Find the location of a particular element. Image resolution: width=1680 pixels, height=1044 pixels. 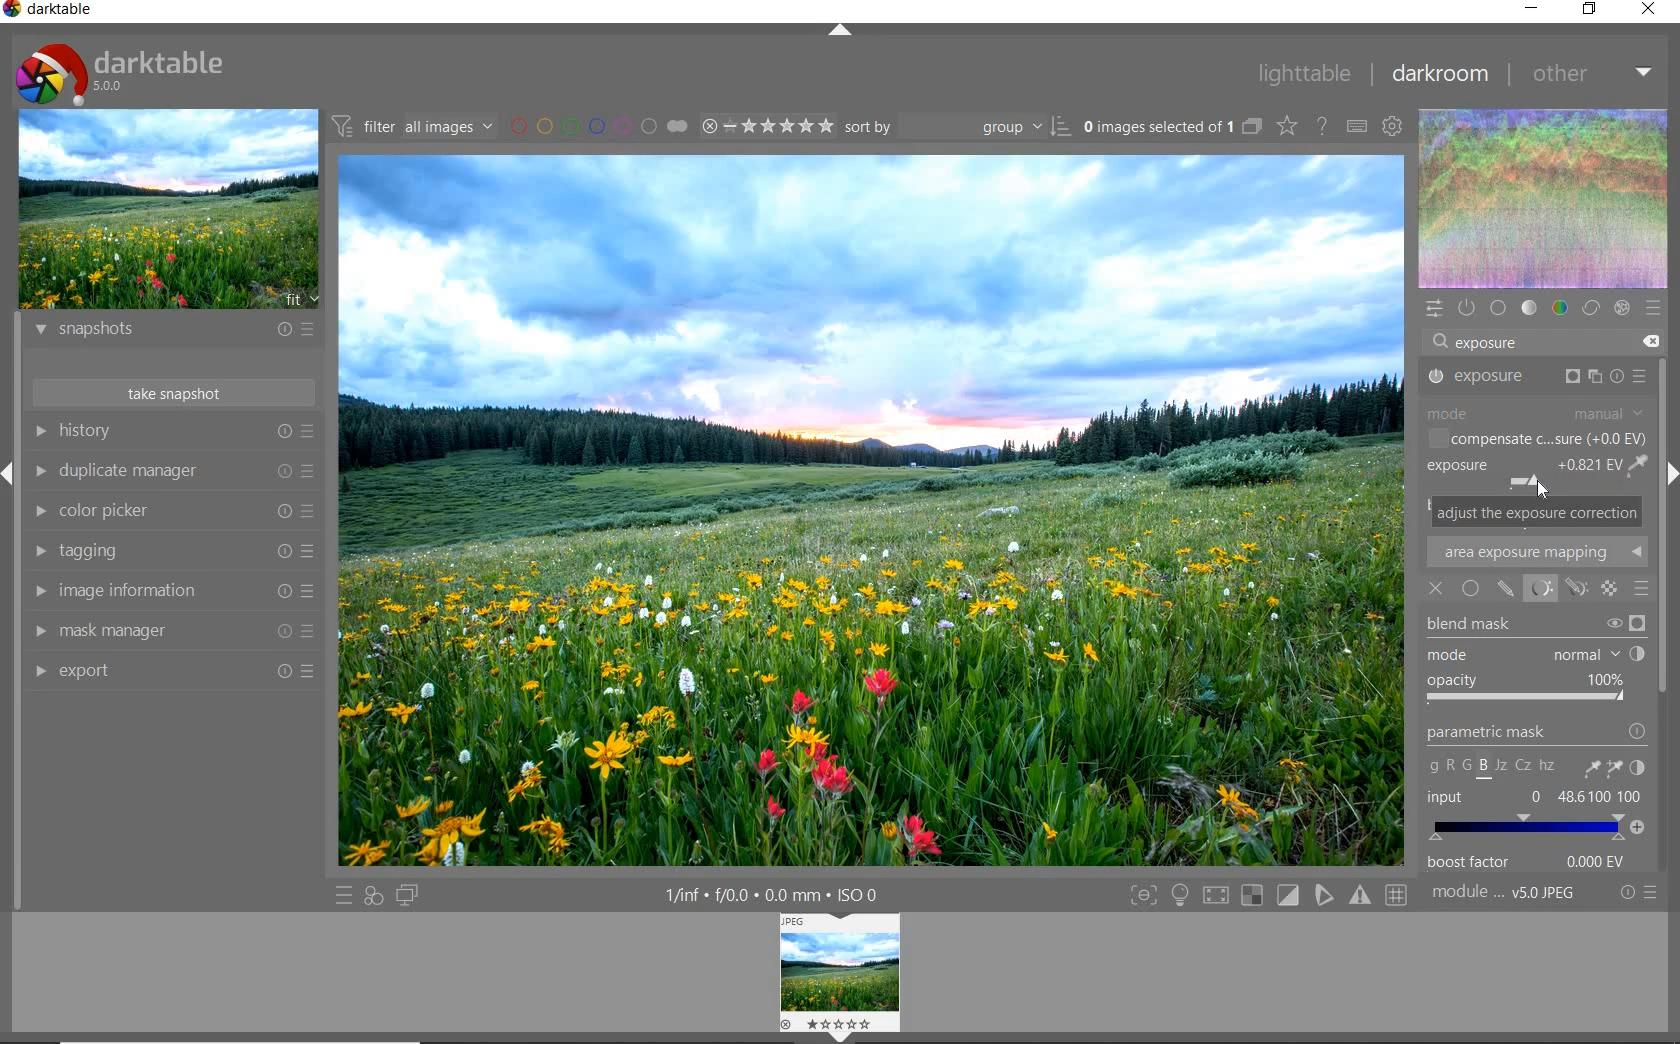

exposure is located at coordinates (1493, 343).